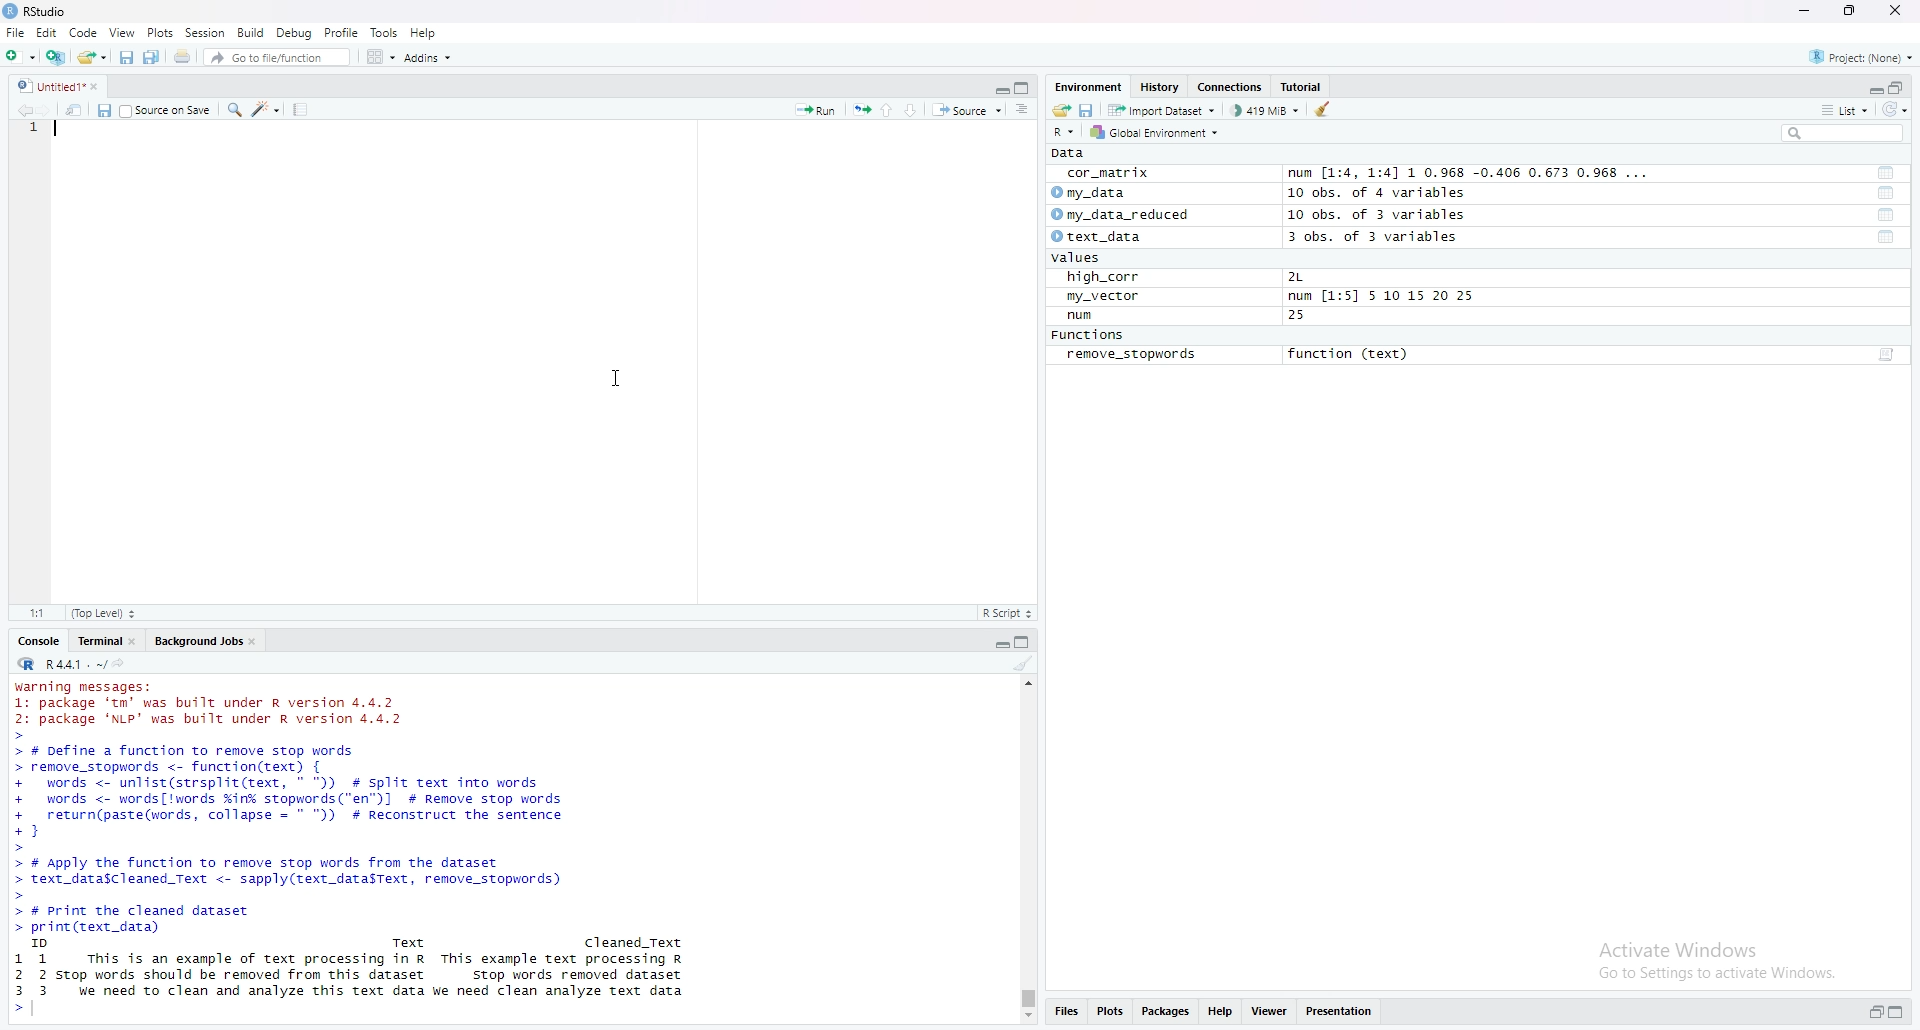 This screenshot has width=1920, height=1030. What do you see at coordinates (378, 56) in the screenshot?
I see `workspace pane` at bounding box center [378, 56].